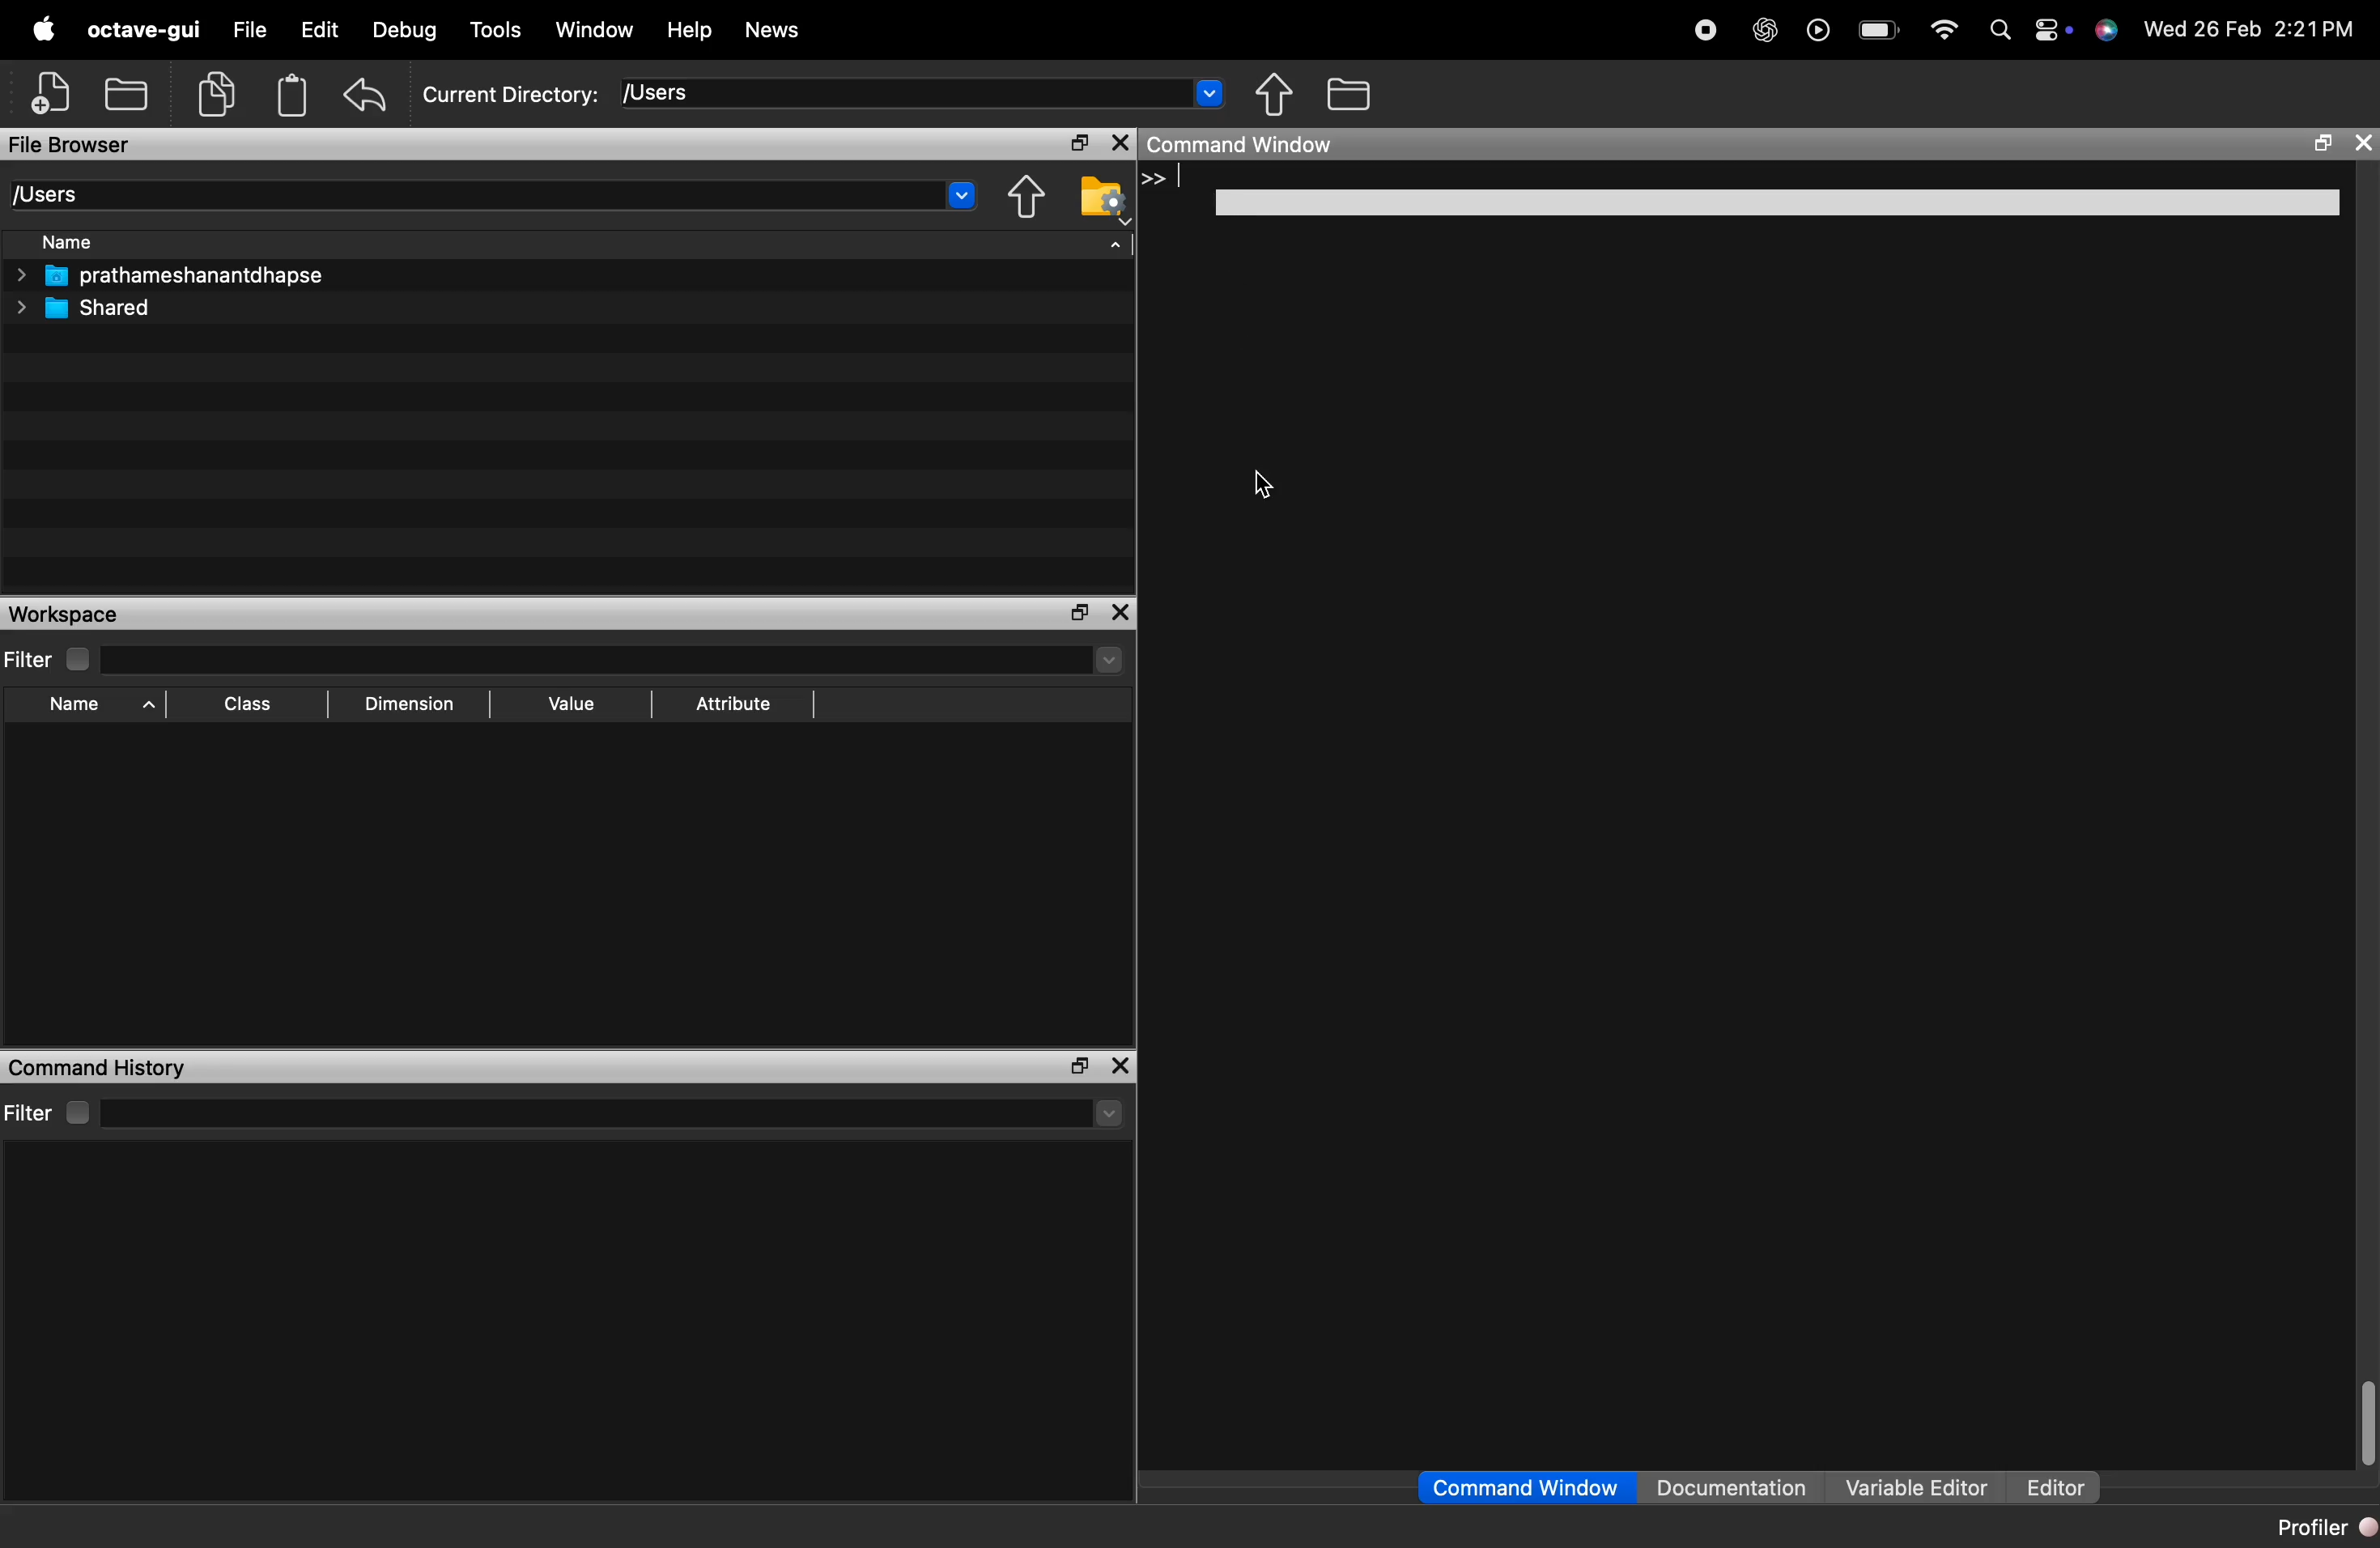 This screenshot has height=1548, width=2380. I want to click on filter input field, so click(584, 658).